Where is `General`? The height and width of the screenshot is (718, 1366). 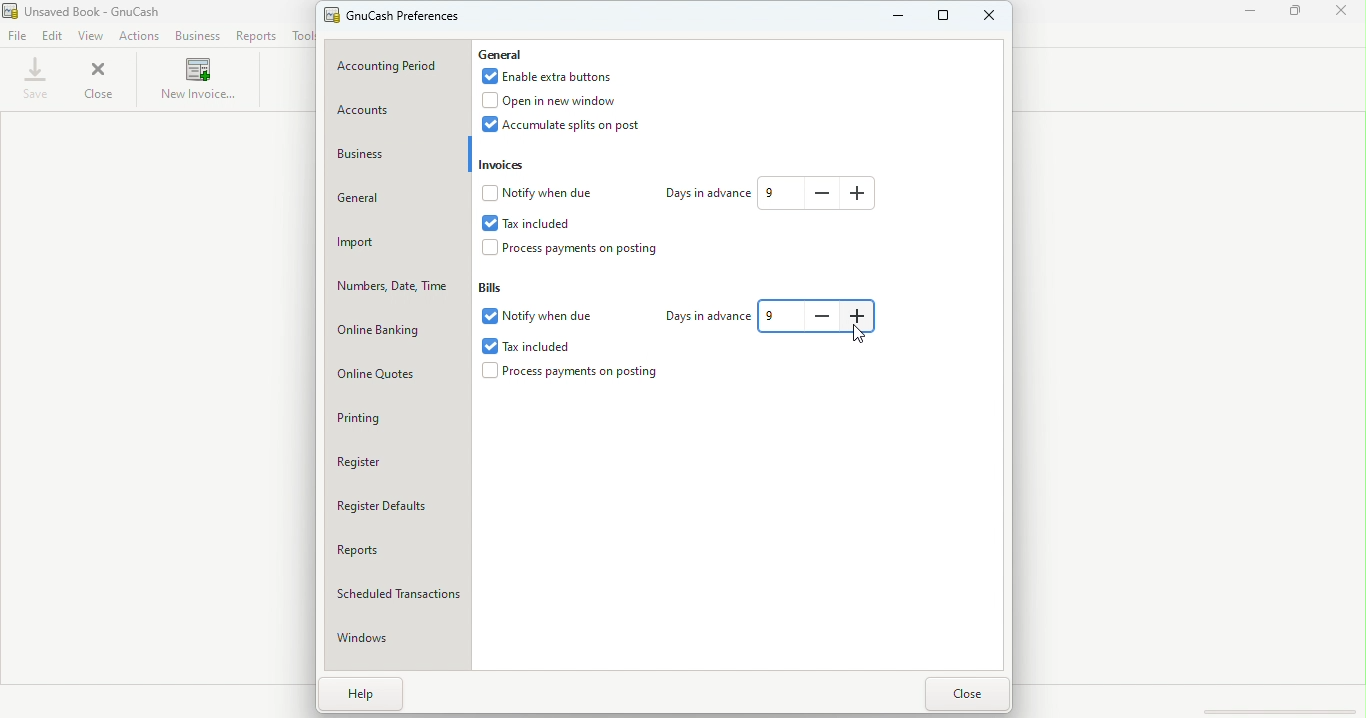
General is located at coordinates (393, 200).